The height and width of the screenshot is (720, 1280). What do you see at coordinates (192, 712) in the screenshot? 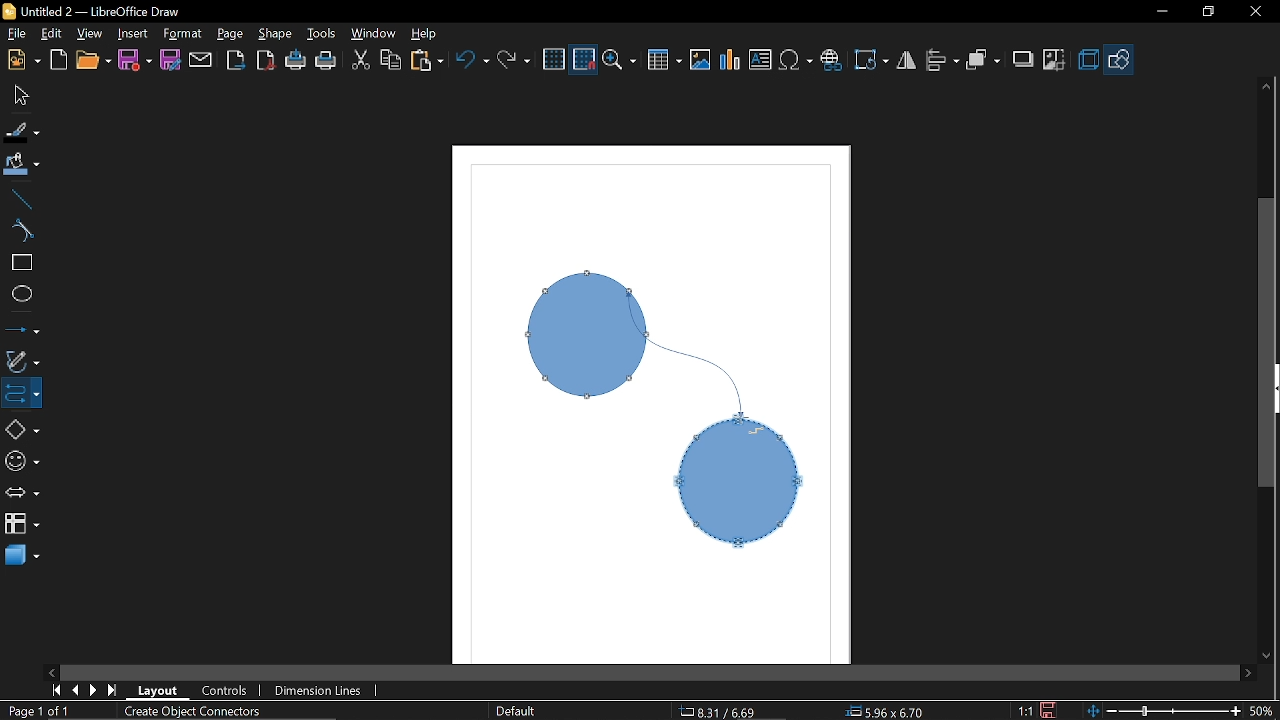
I see `Create objects connectors` at bounding box center [192, 712].